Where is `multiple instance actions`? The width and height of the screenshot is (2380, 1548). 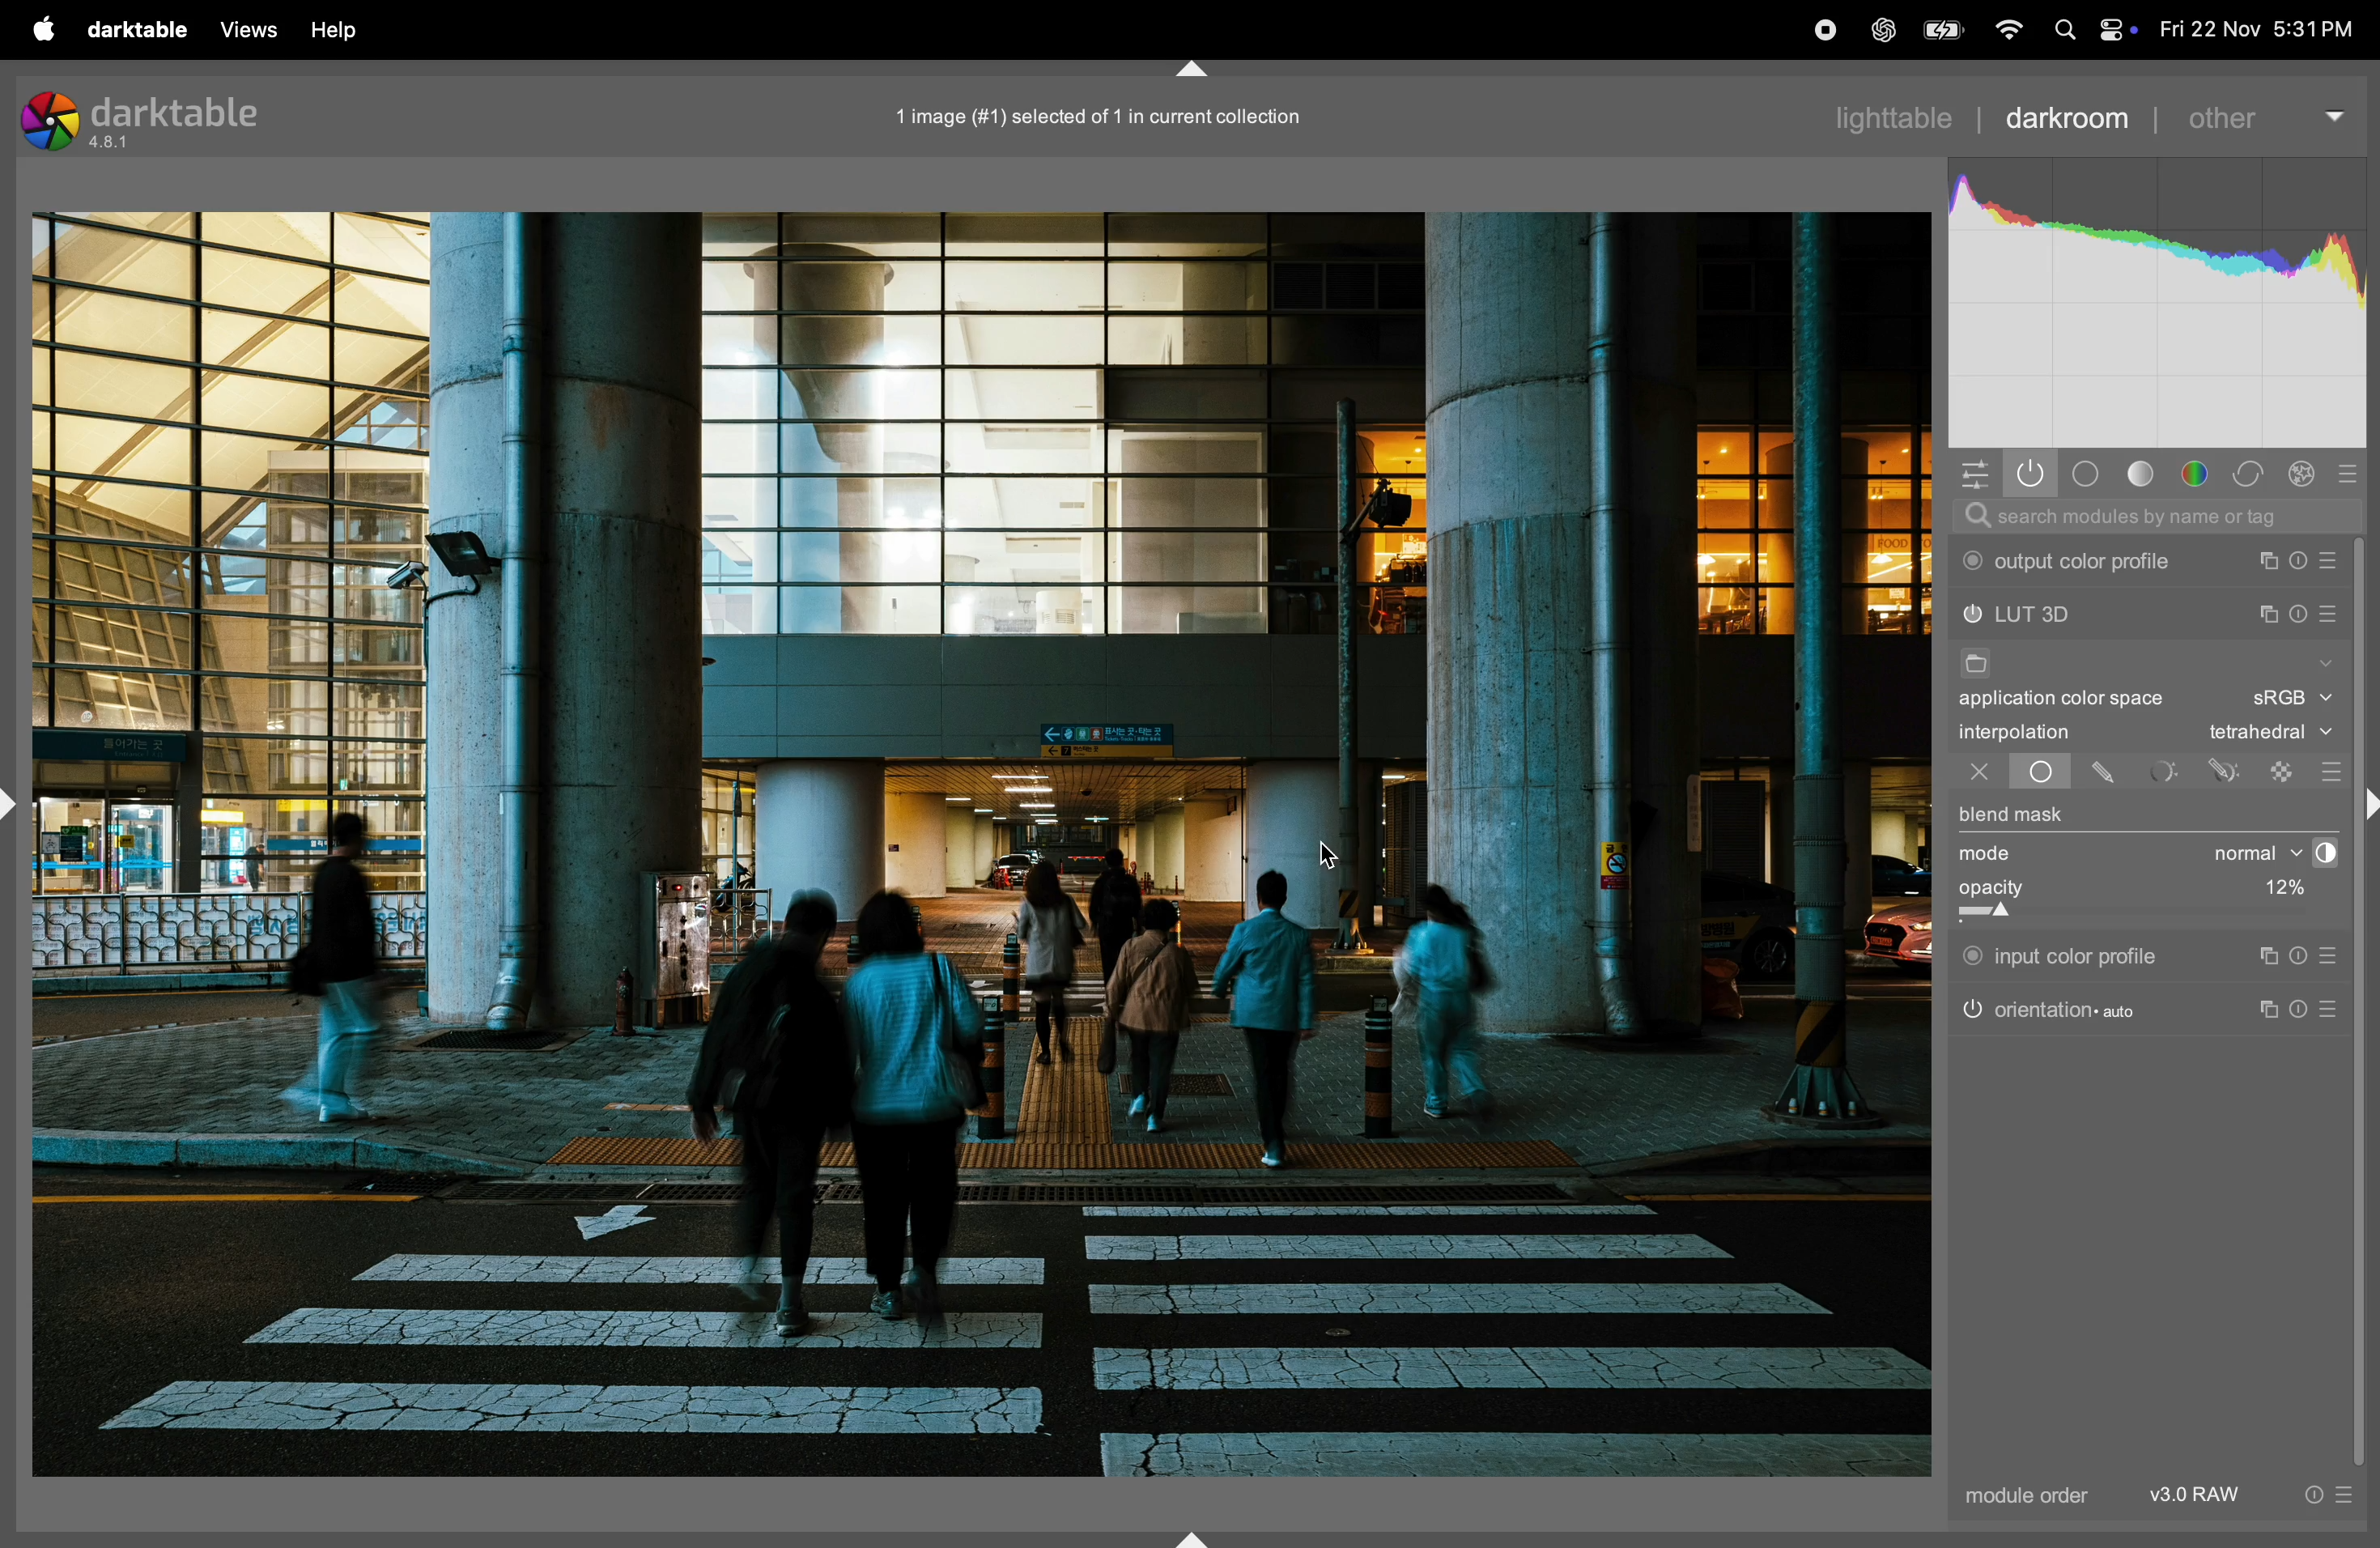
multiple instance actions is located at coordinates (2267, 614).